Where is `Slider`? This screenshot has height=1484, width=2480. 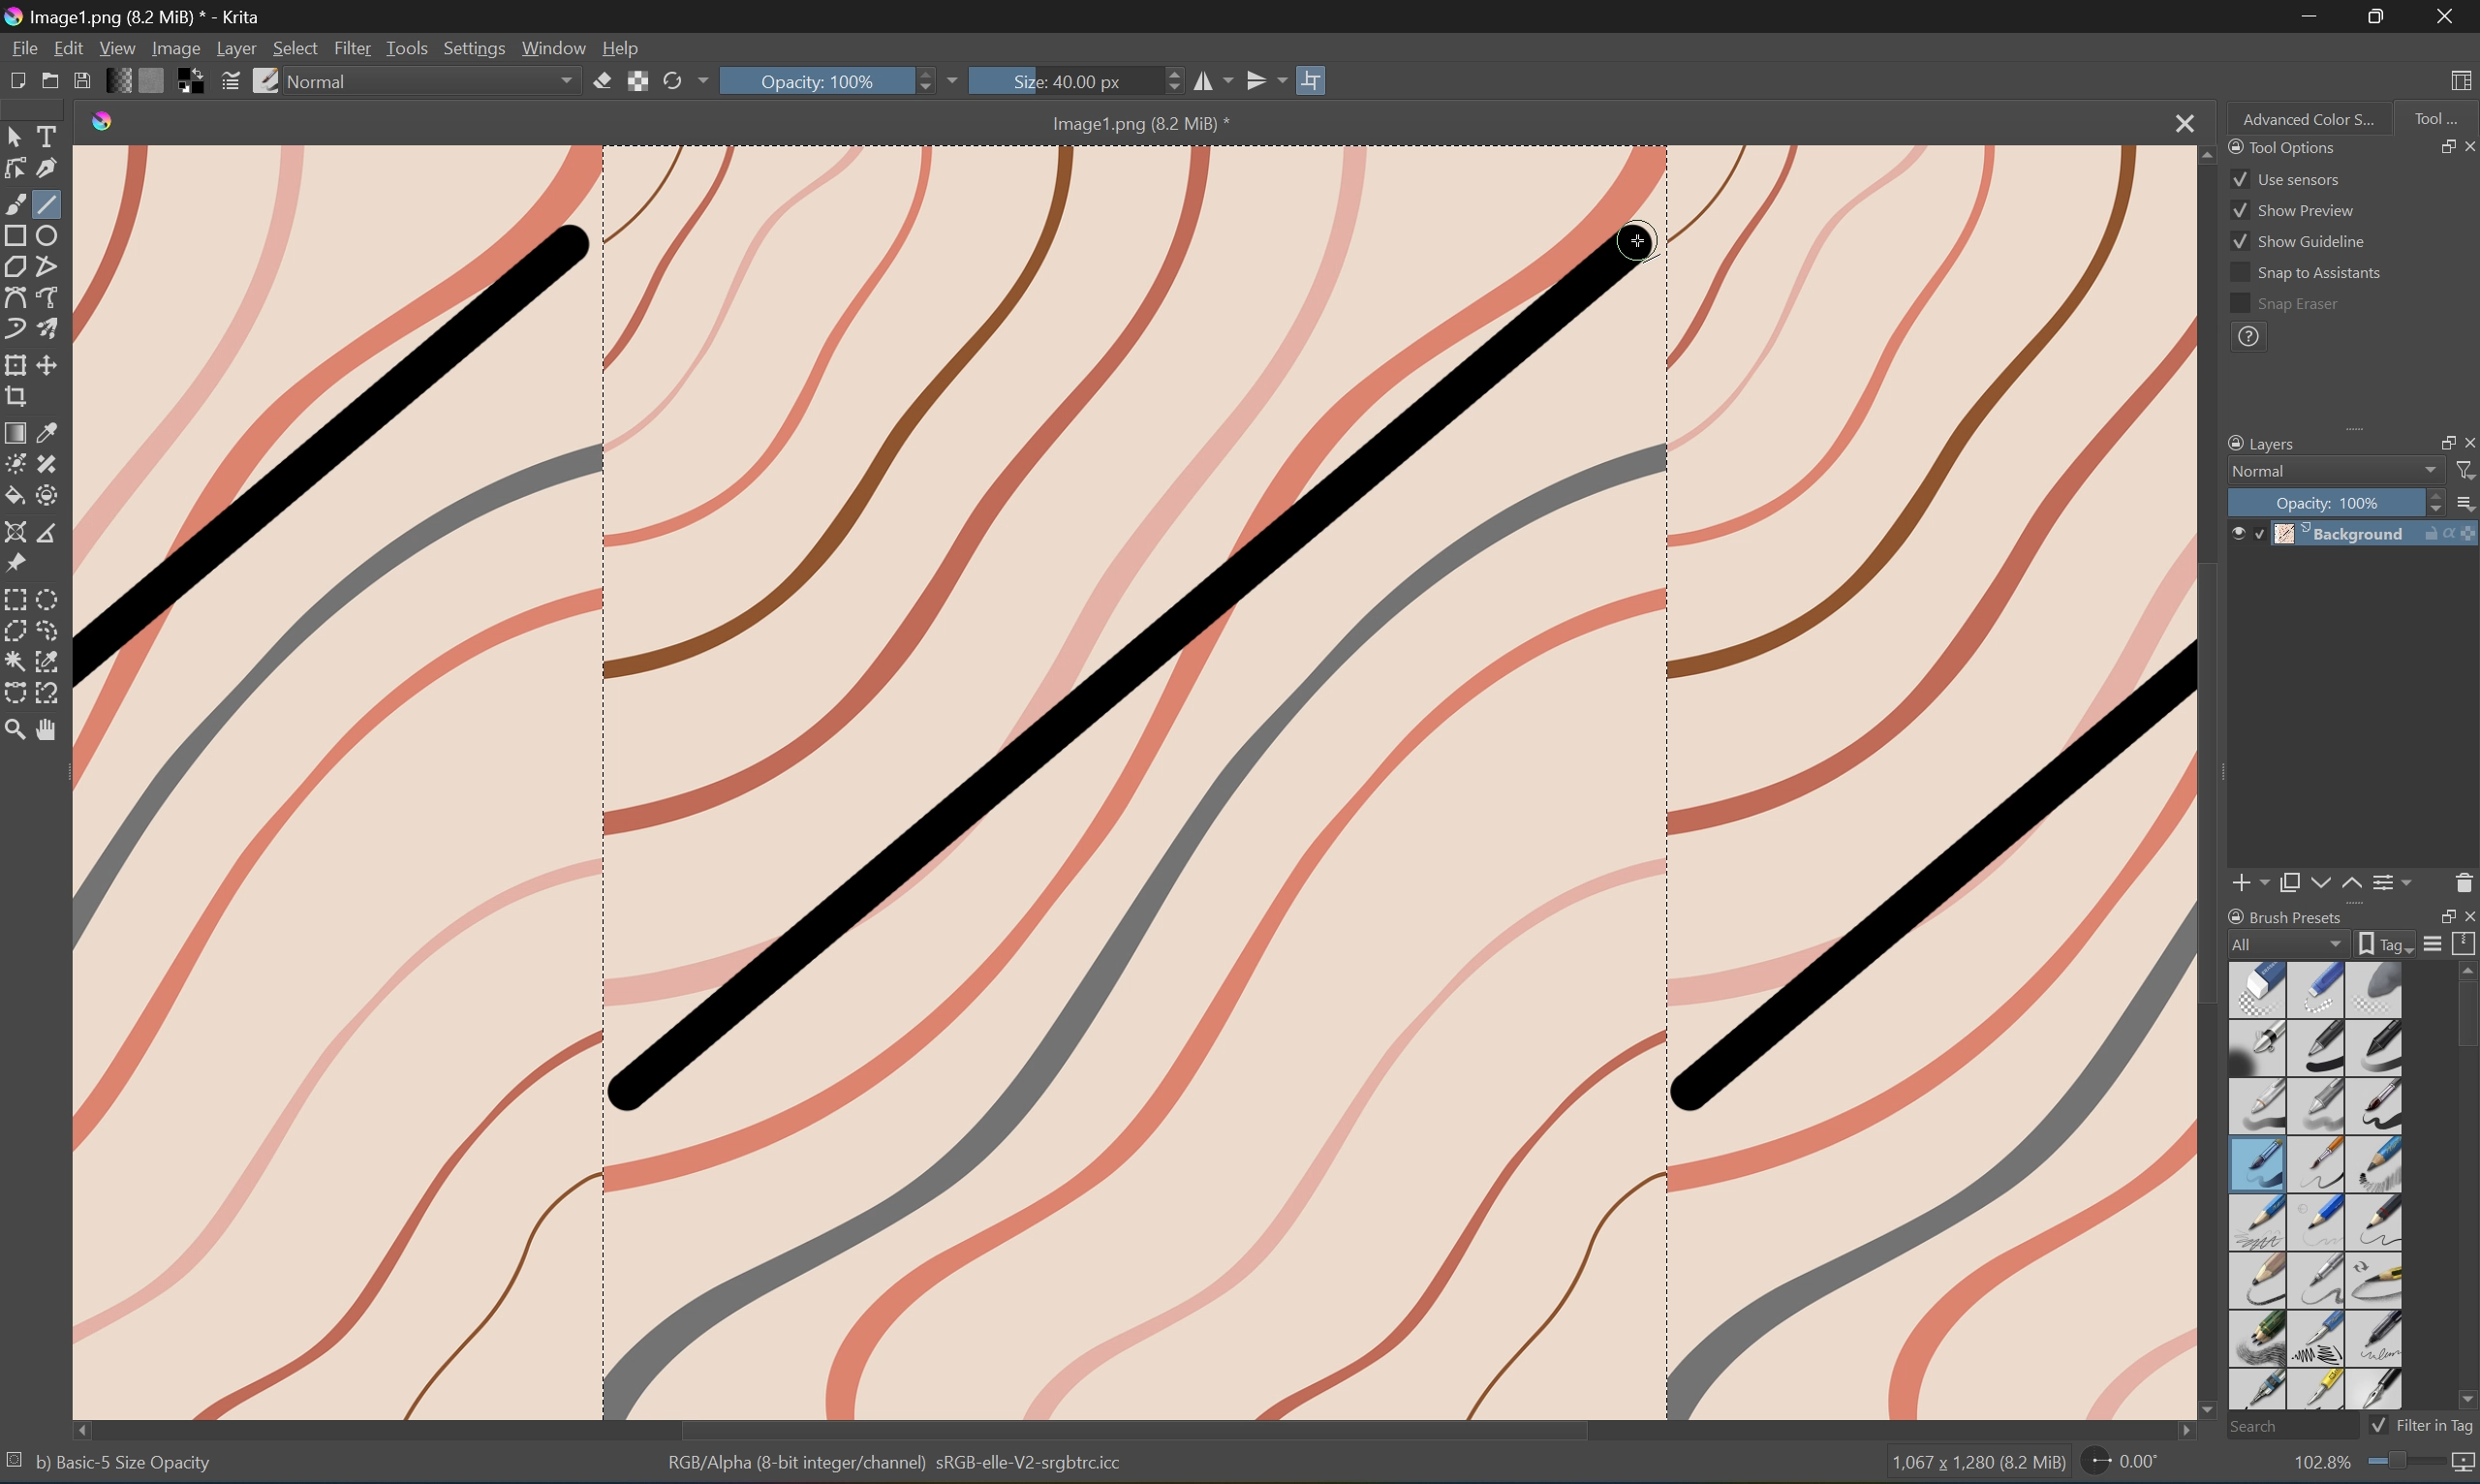
Slider is located at coordinates (2429, 502).